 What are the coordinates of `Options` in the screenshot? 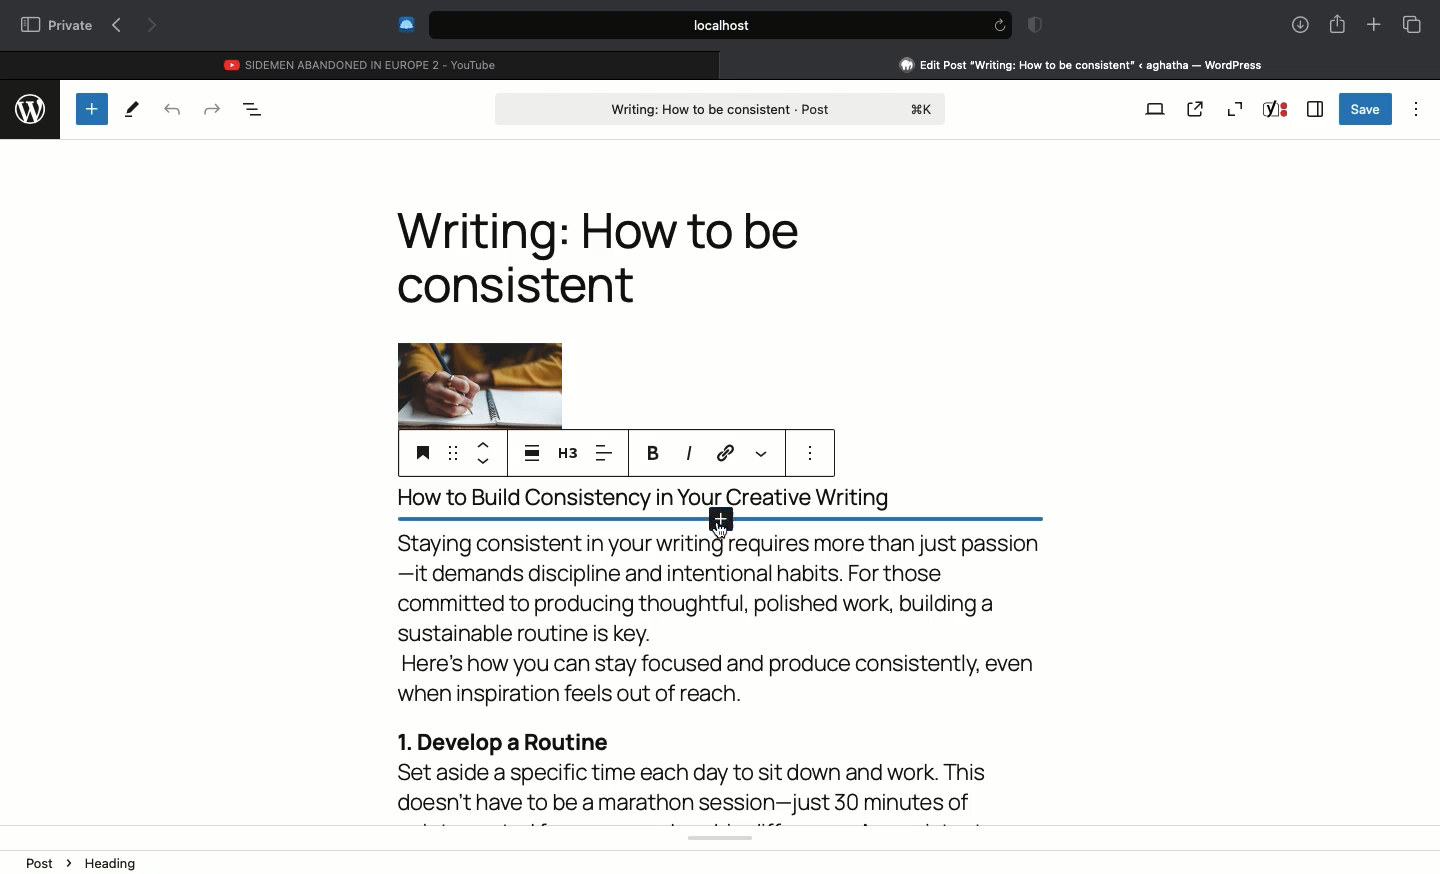 It's located at (1418, 106).